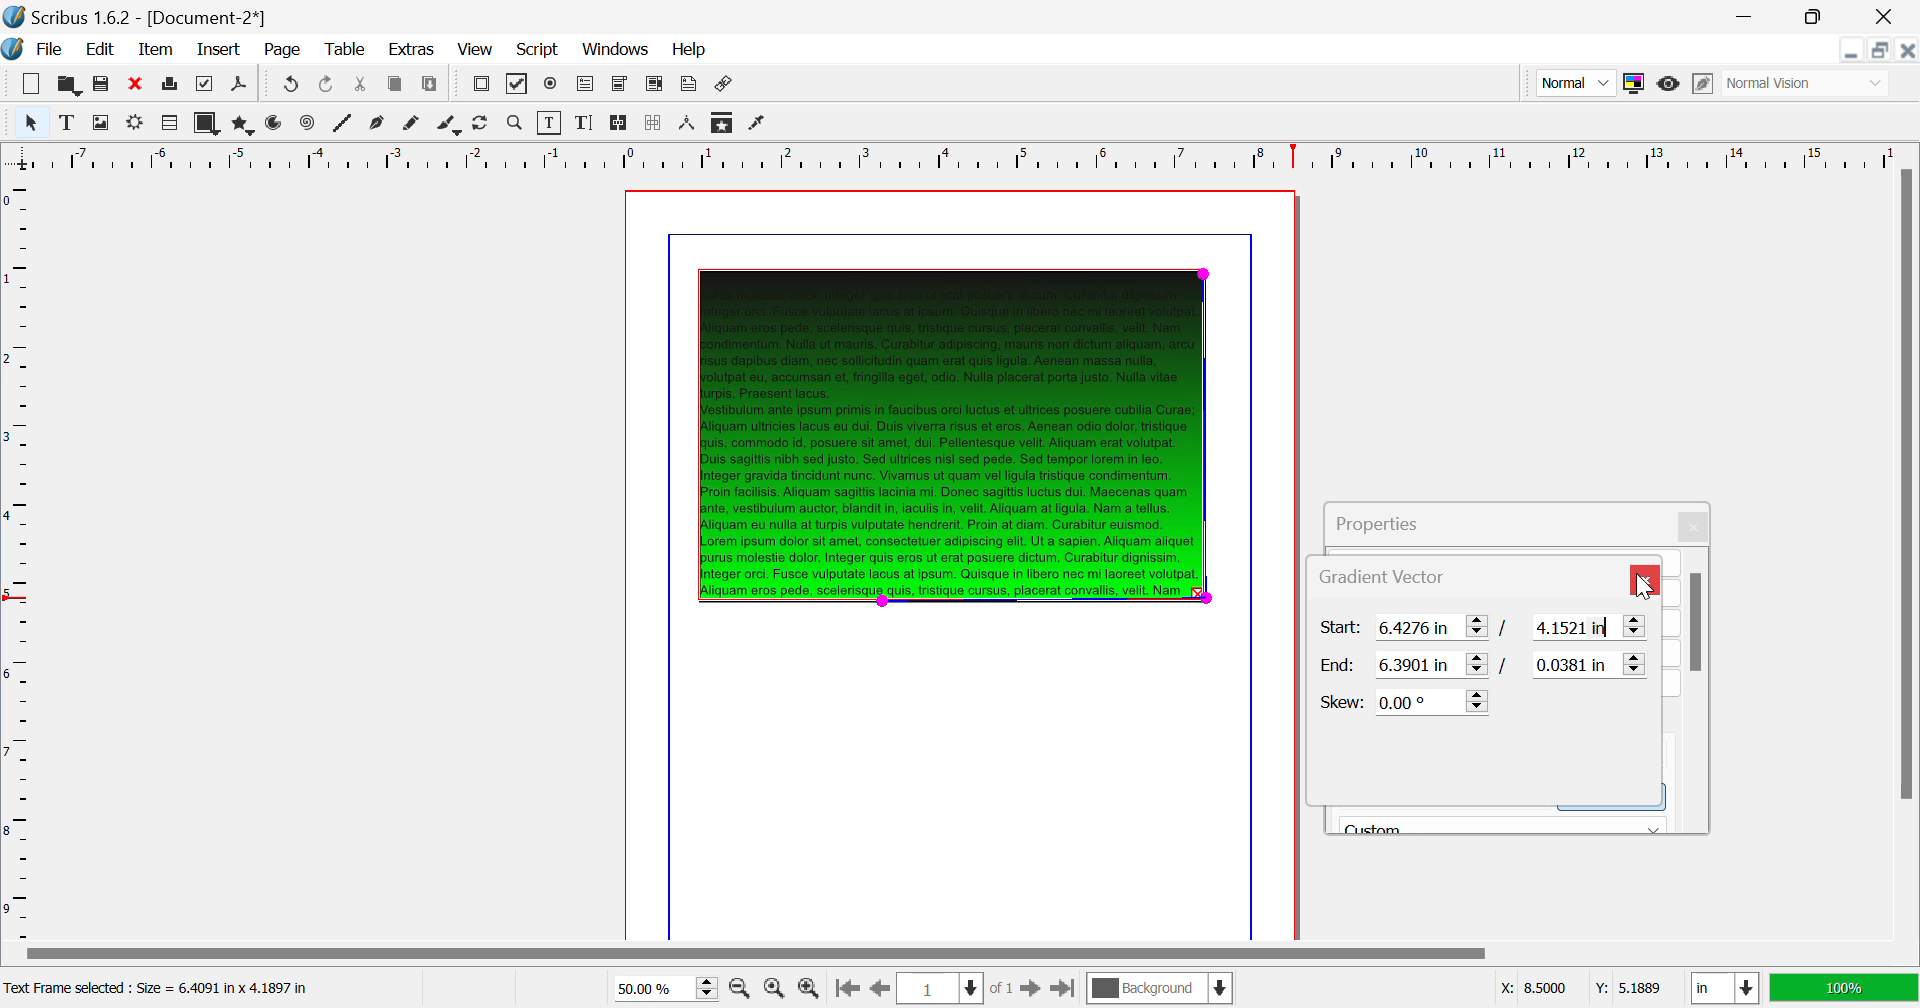  What do you see at coordinates (1907, 552) in the screenshot?
I see `Scroll Bar` at bounding box center [1907, 552].